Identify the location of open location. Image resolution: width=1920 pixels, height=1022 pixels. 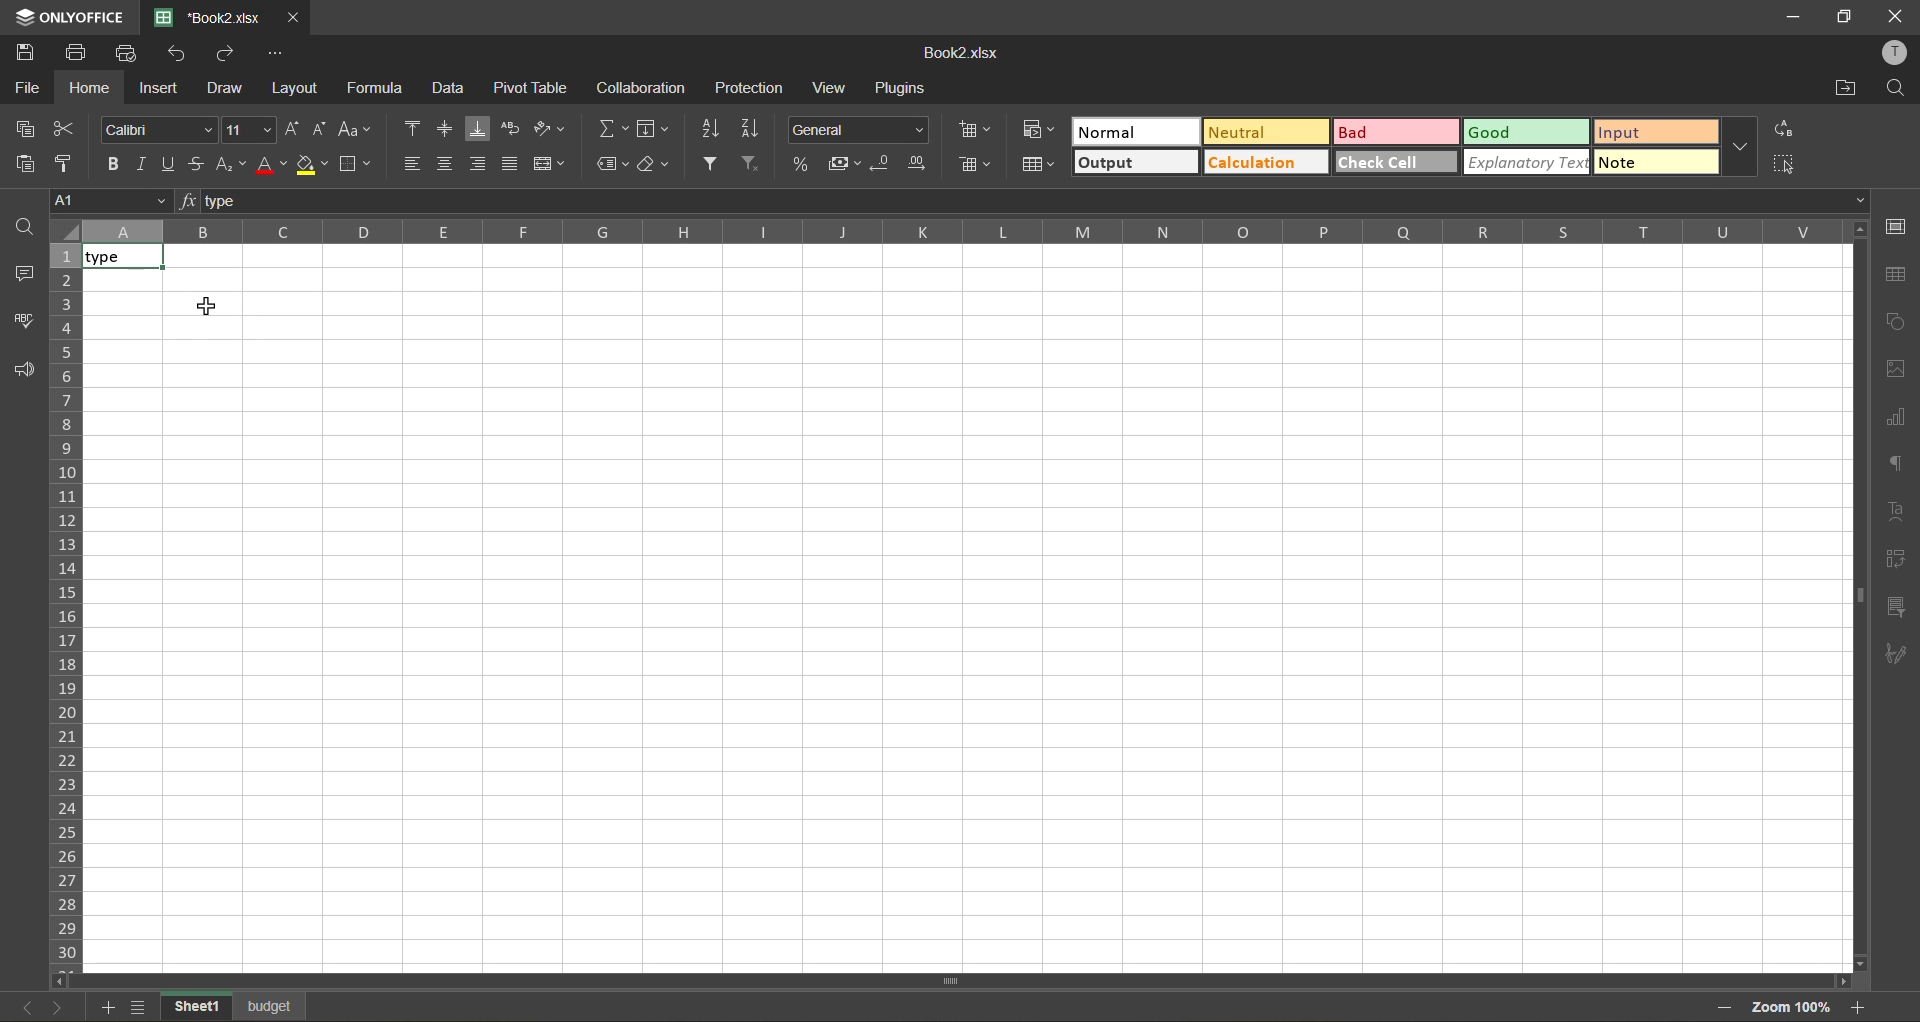
(1841, 91).